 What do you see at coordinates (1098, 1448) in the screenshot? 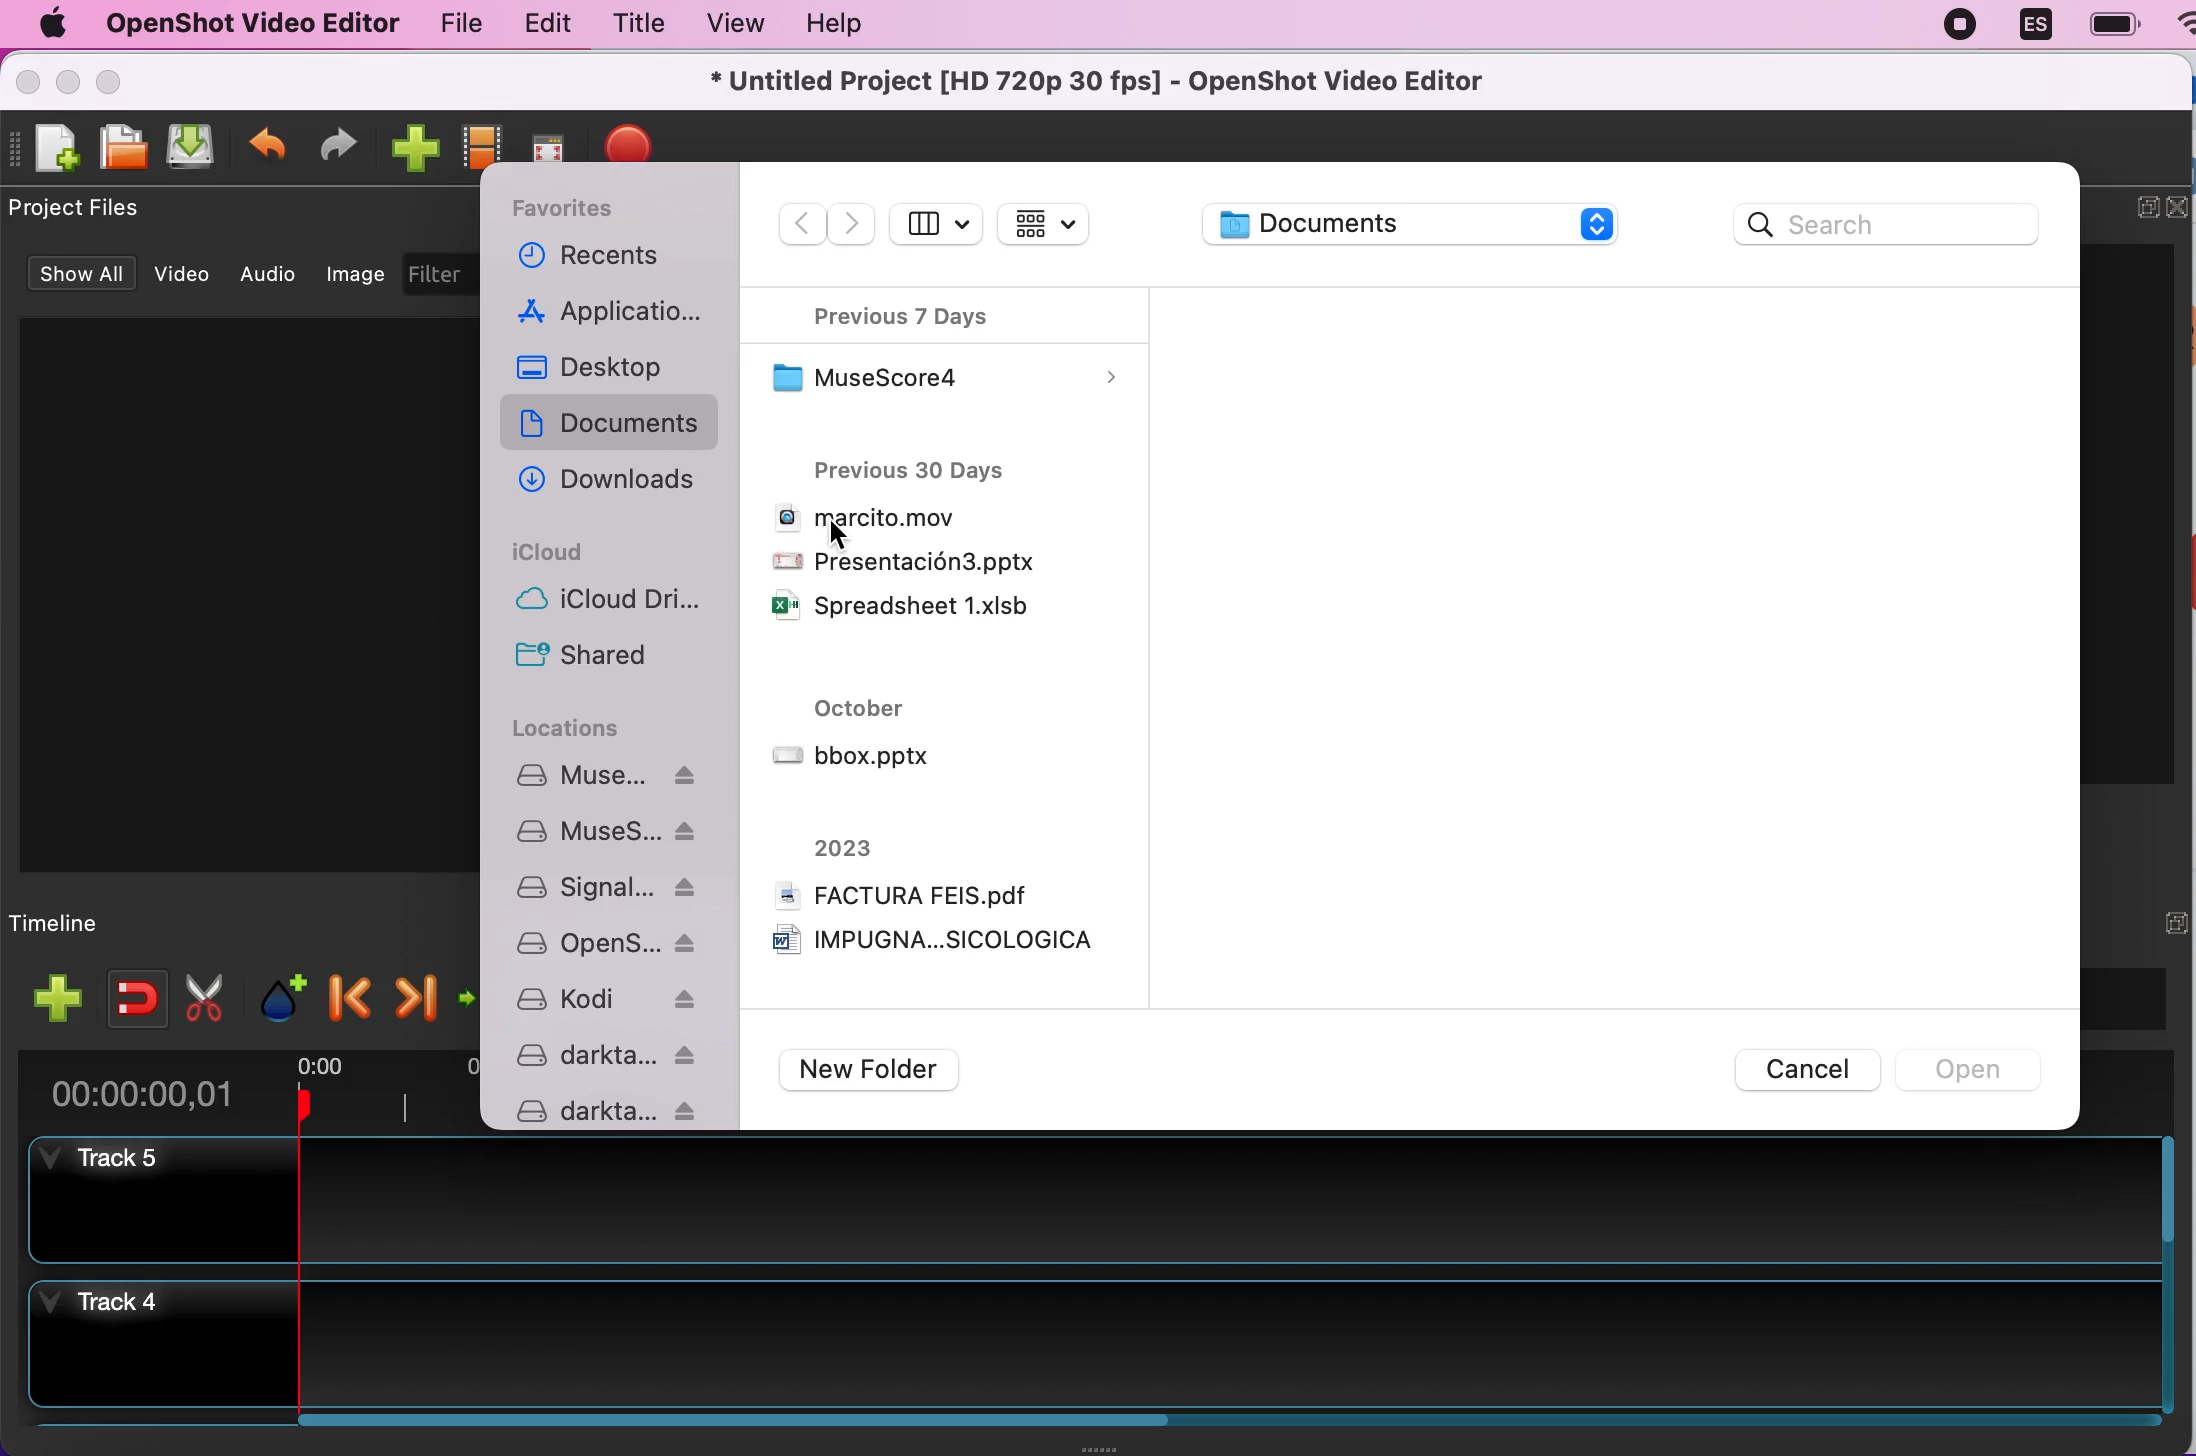
I see `Window Expanding` at bounding box center [1098, 1448].